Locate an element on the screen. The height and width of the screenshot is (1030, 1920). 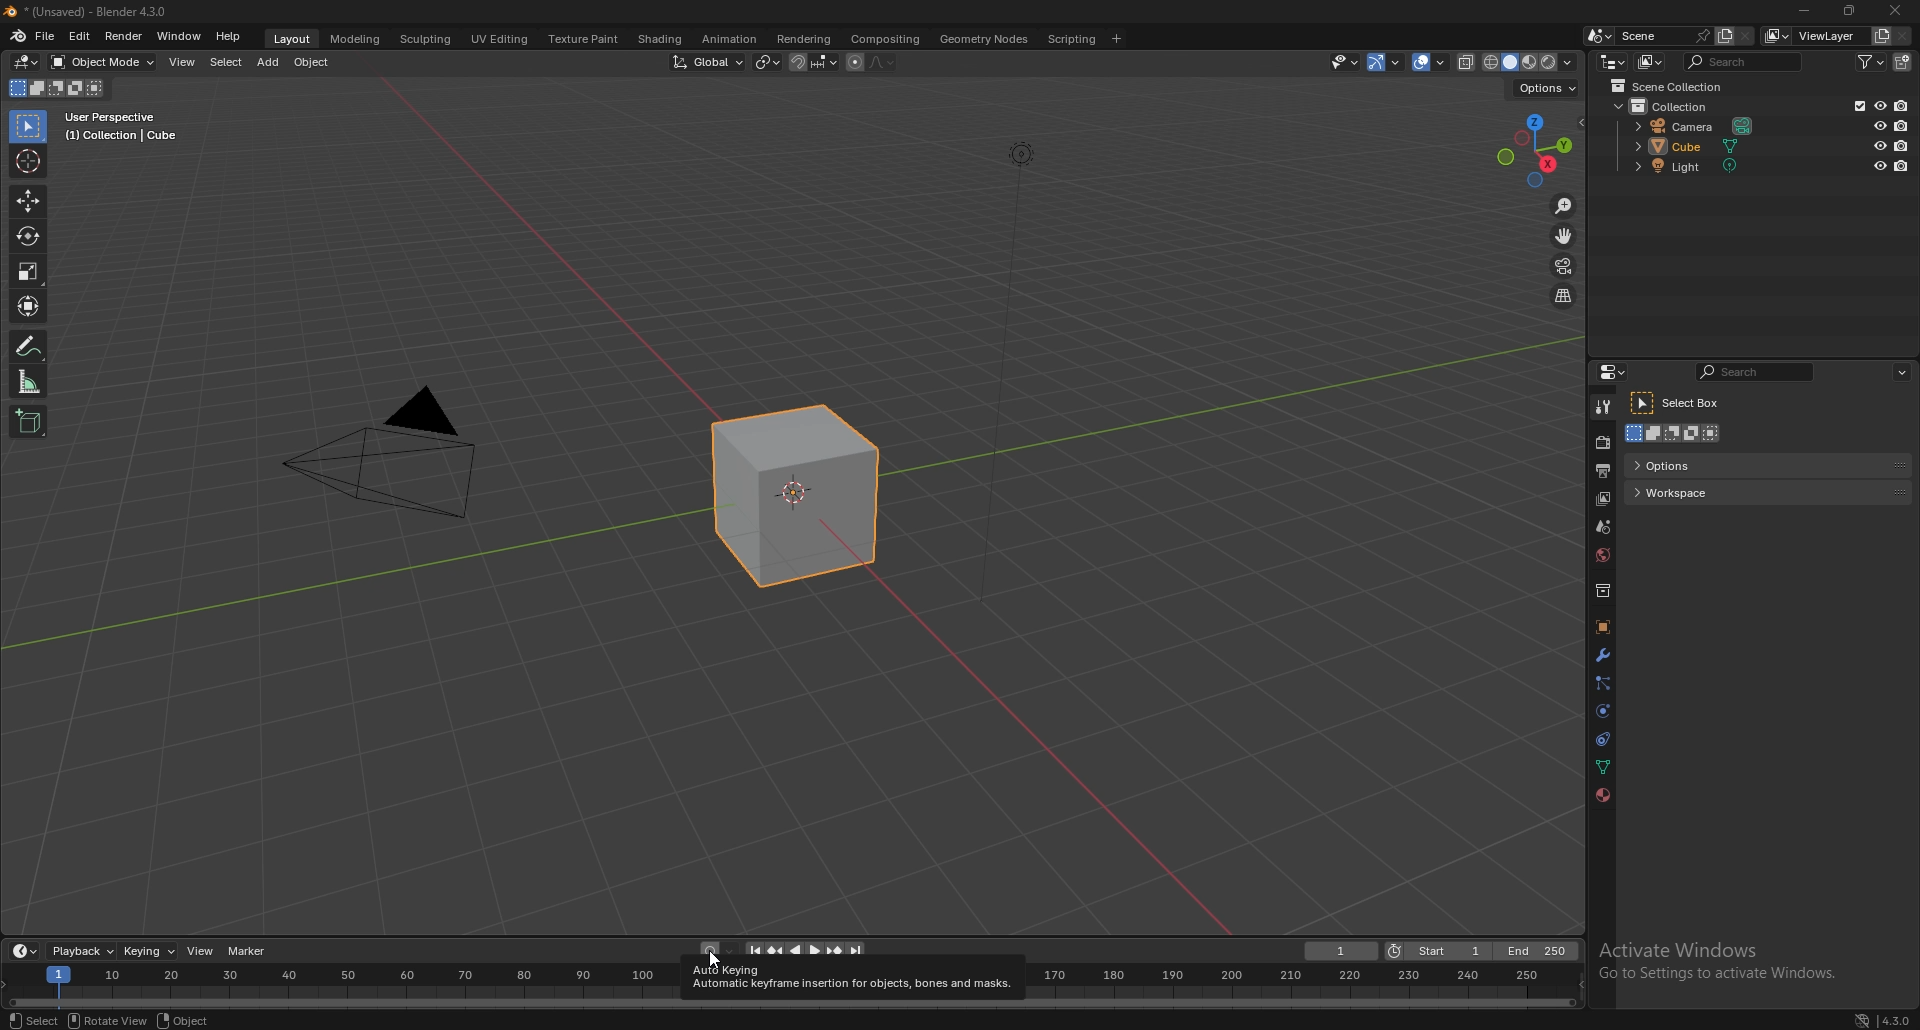
modifier is located at coordinates (1603, 654).